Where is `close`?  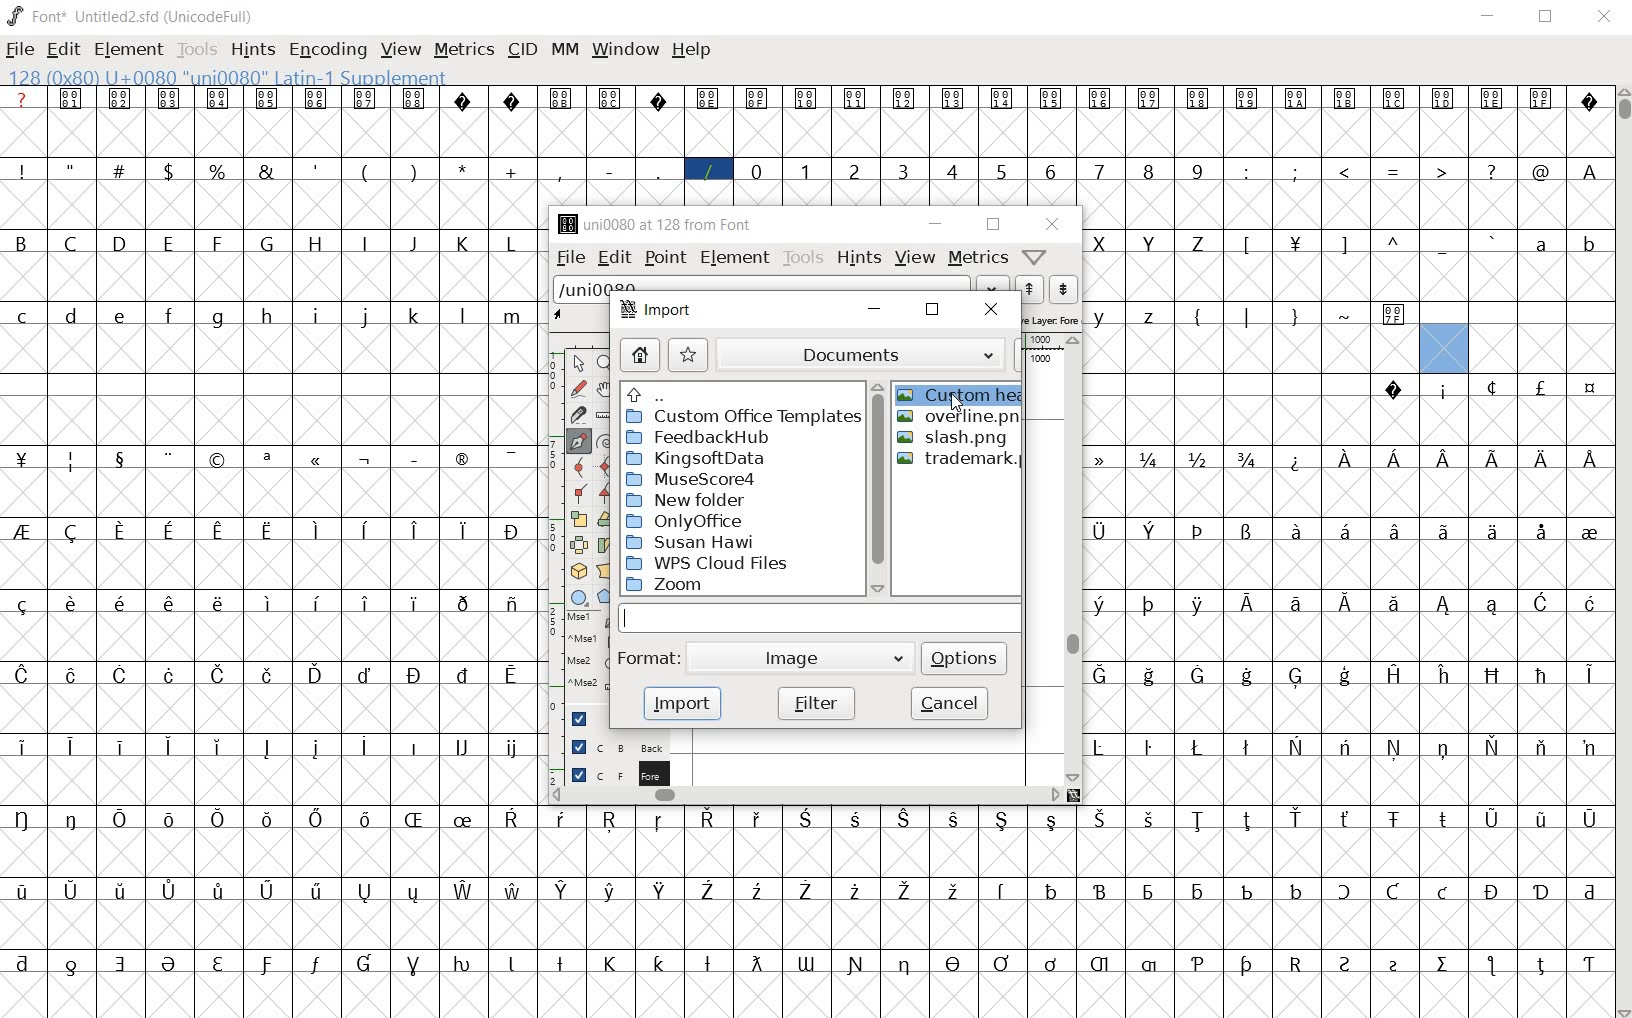 close is located at coordinates (933, 311).